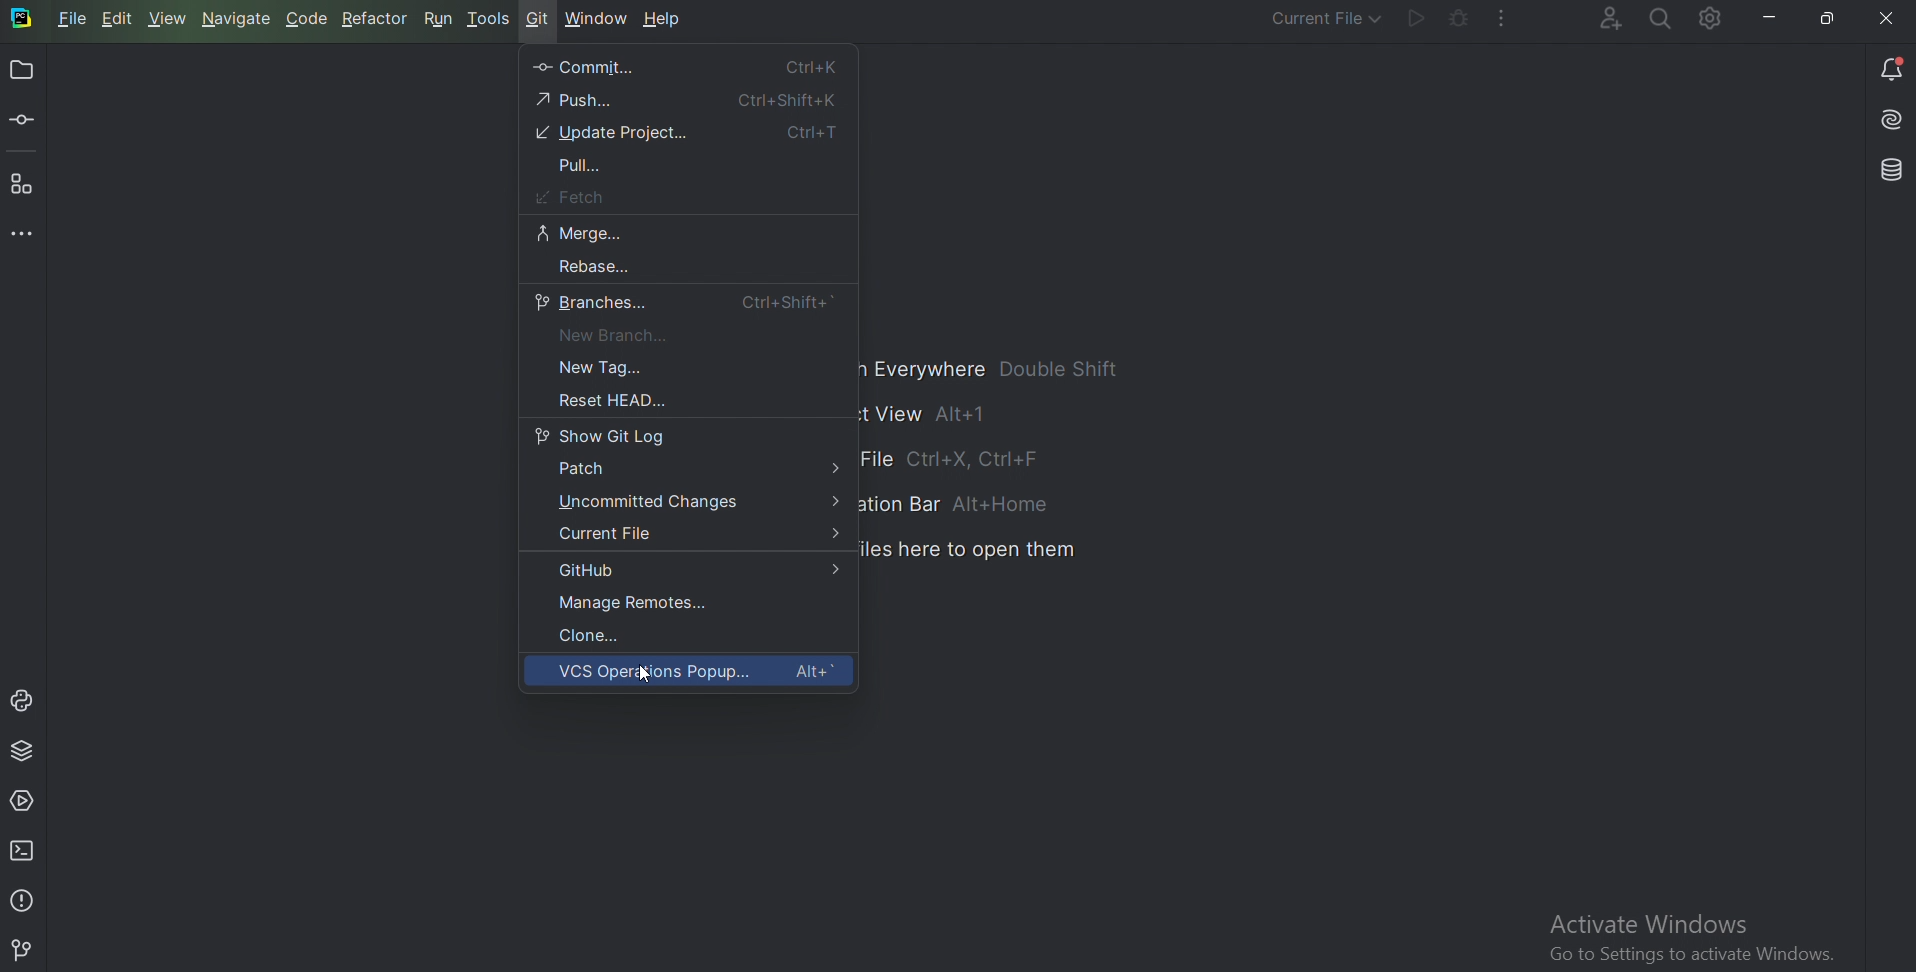  Describe the element at coordinates (686, 303) in the screenshot. I see `Branches` at that location.